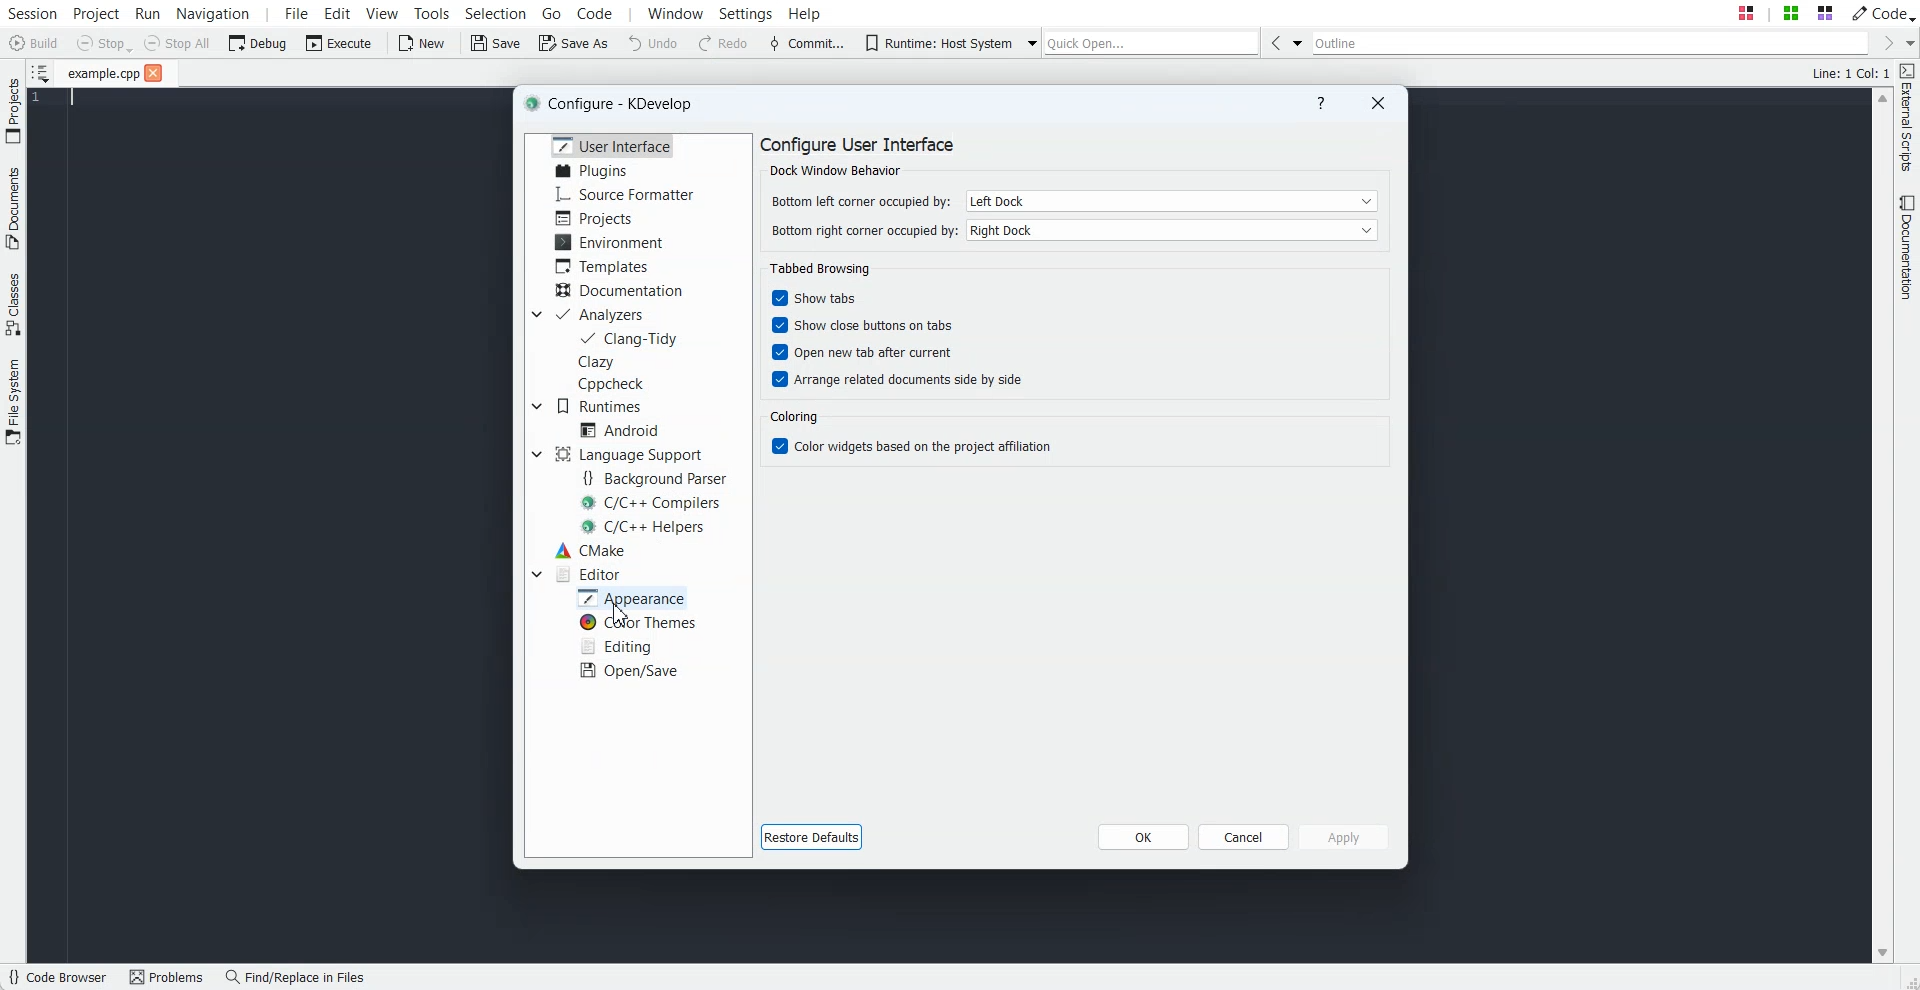  Describe the element at coordinates (895, 379) in the screenshot. I see `Enable Arrange related documents side by side` at that location.